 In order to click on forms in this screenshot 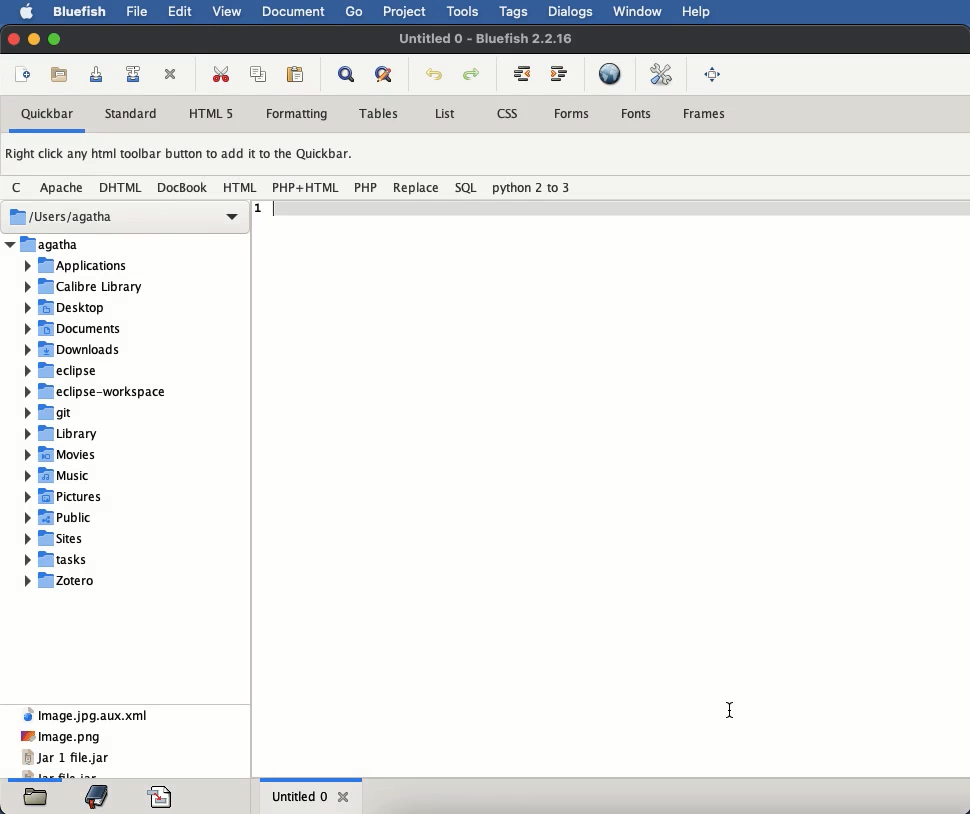, I will do `click(573, 112)`.